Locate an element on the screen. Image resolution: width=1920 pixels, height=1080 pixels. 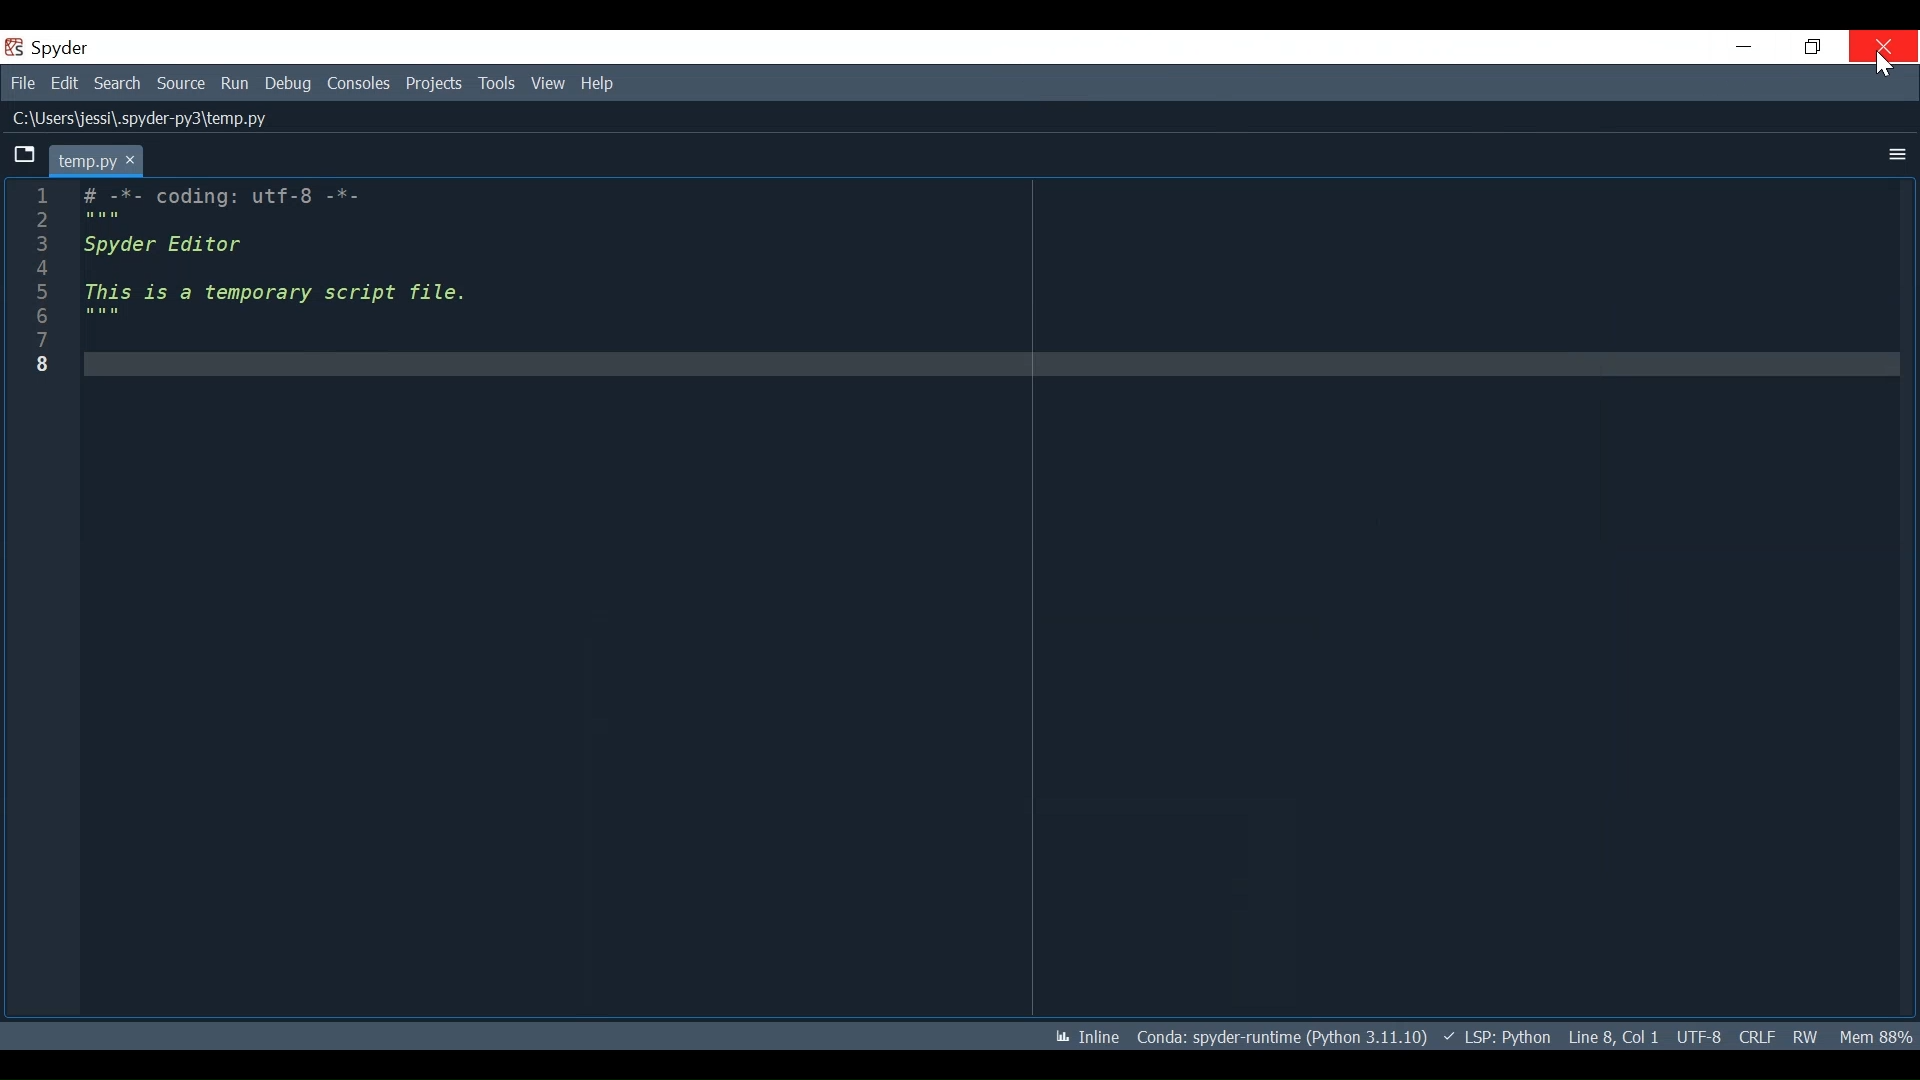
Conda: spyder-runtime(Python 3.11.10) is located at coordinates (1277, 1036).